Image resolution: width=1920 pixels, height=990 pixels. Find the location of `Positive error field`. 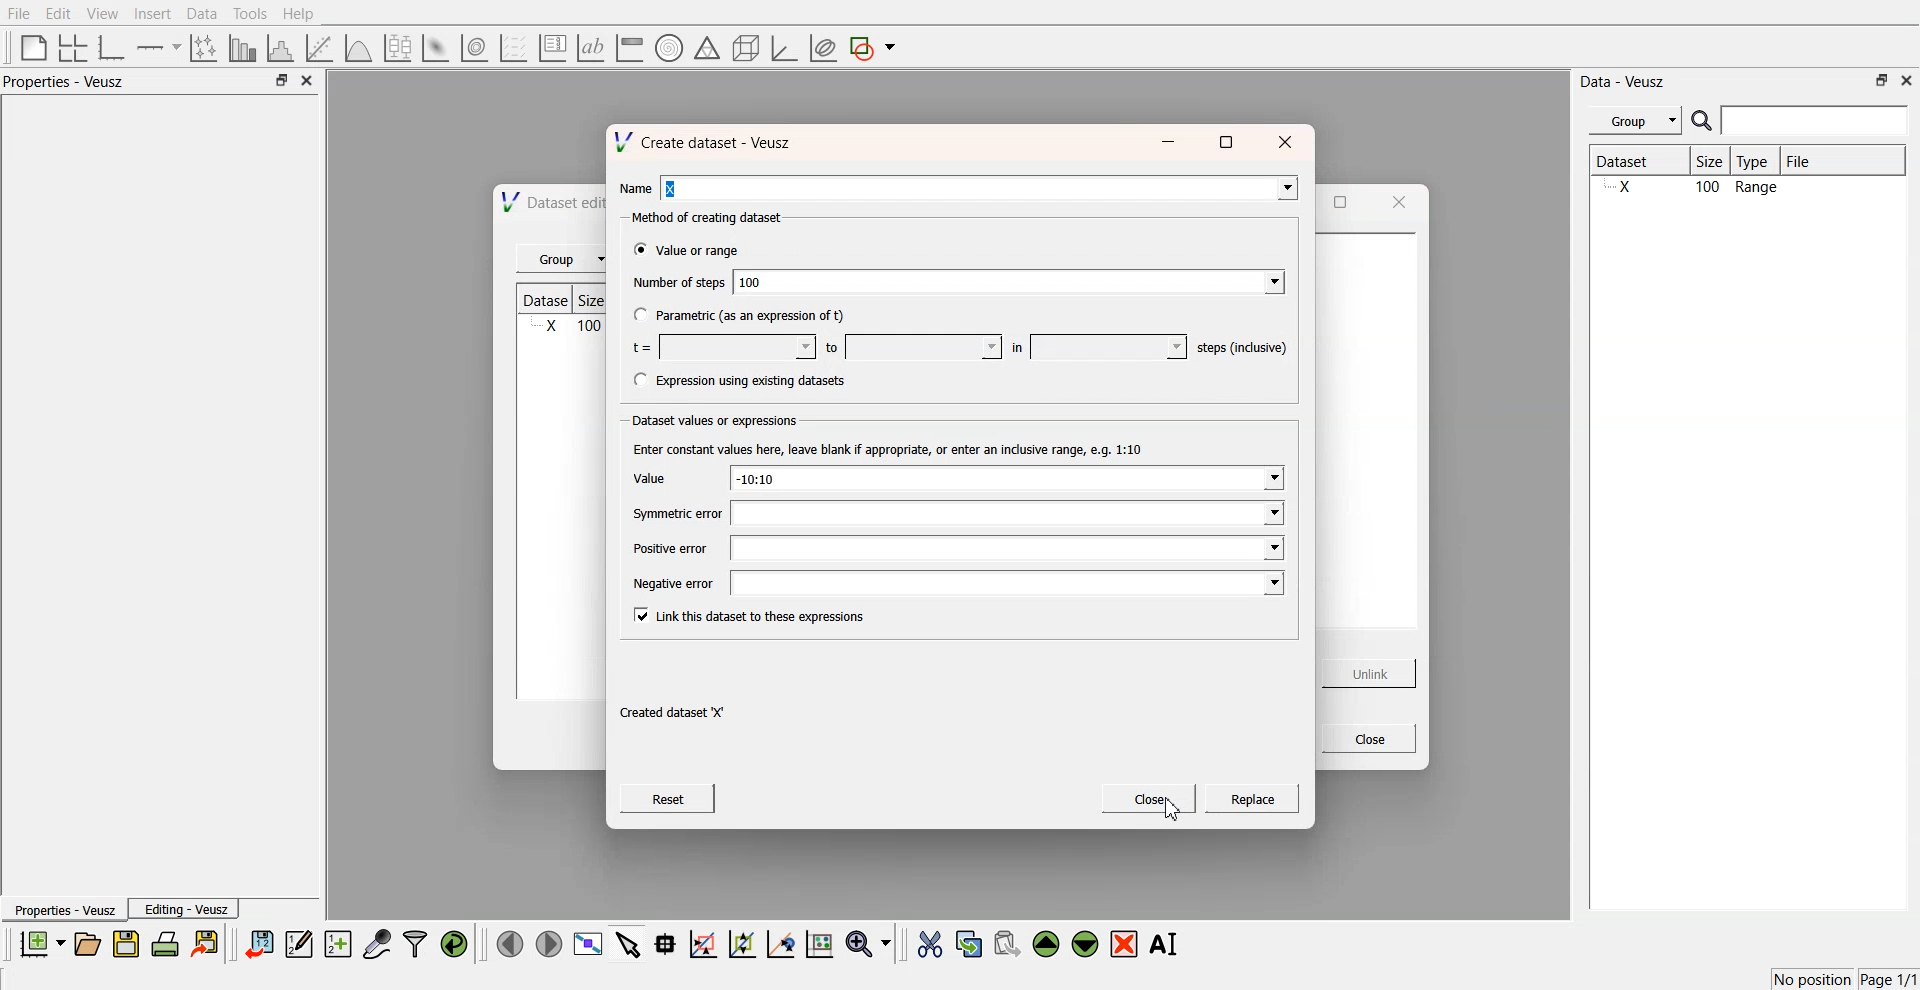

Positive error field is located at coordinates (1008, 549).